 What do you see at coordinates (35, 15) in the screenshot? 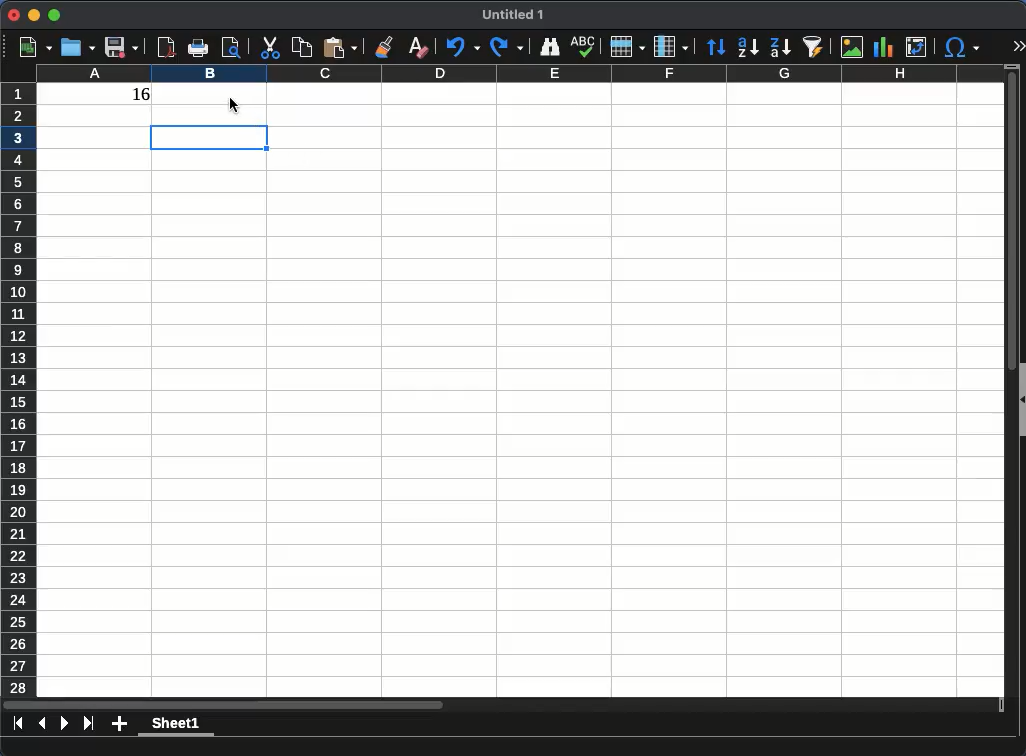
I see `minimize` at bounding box center [35, 15].